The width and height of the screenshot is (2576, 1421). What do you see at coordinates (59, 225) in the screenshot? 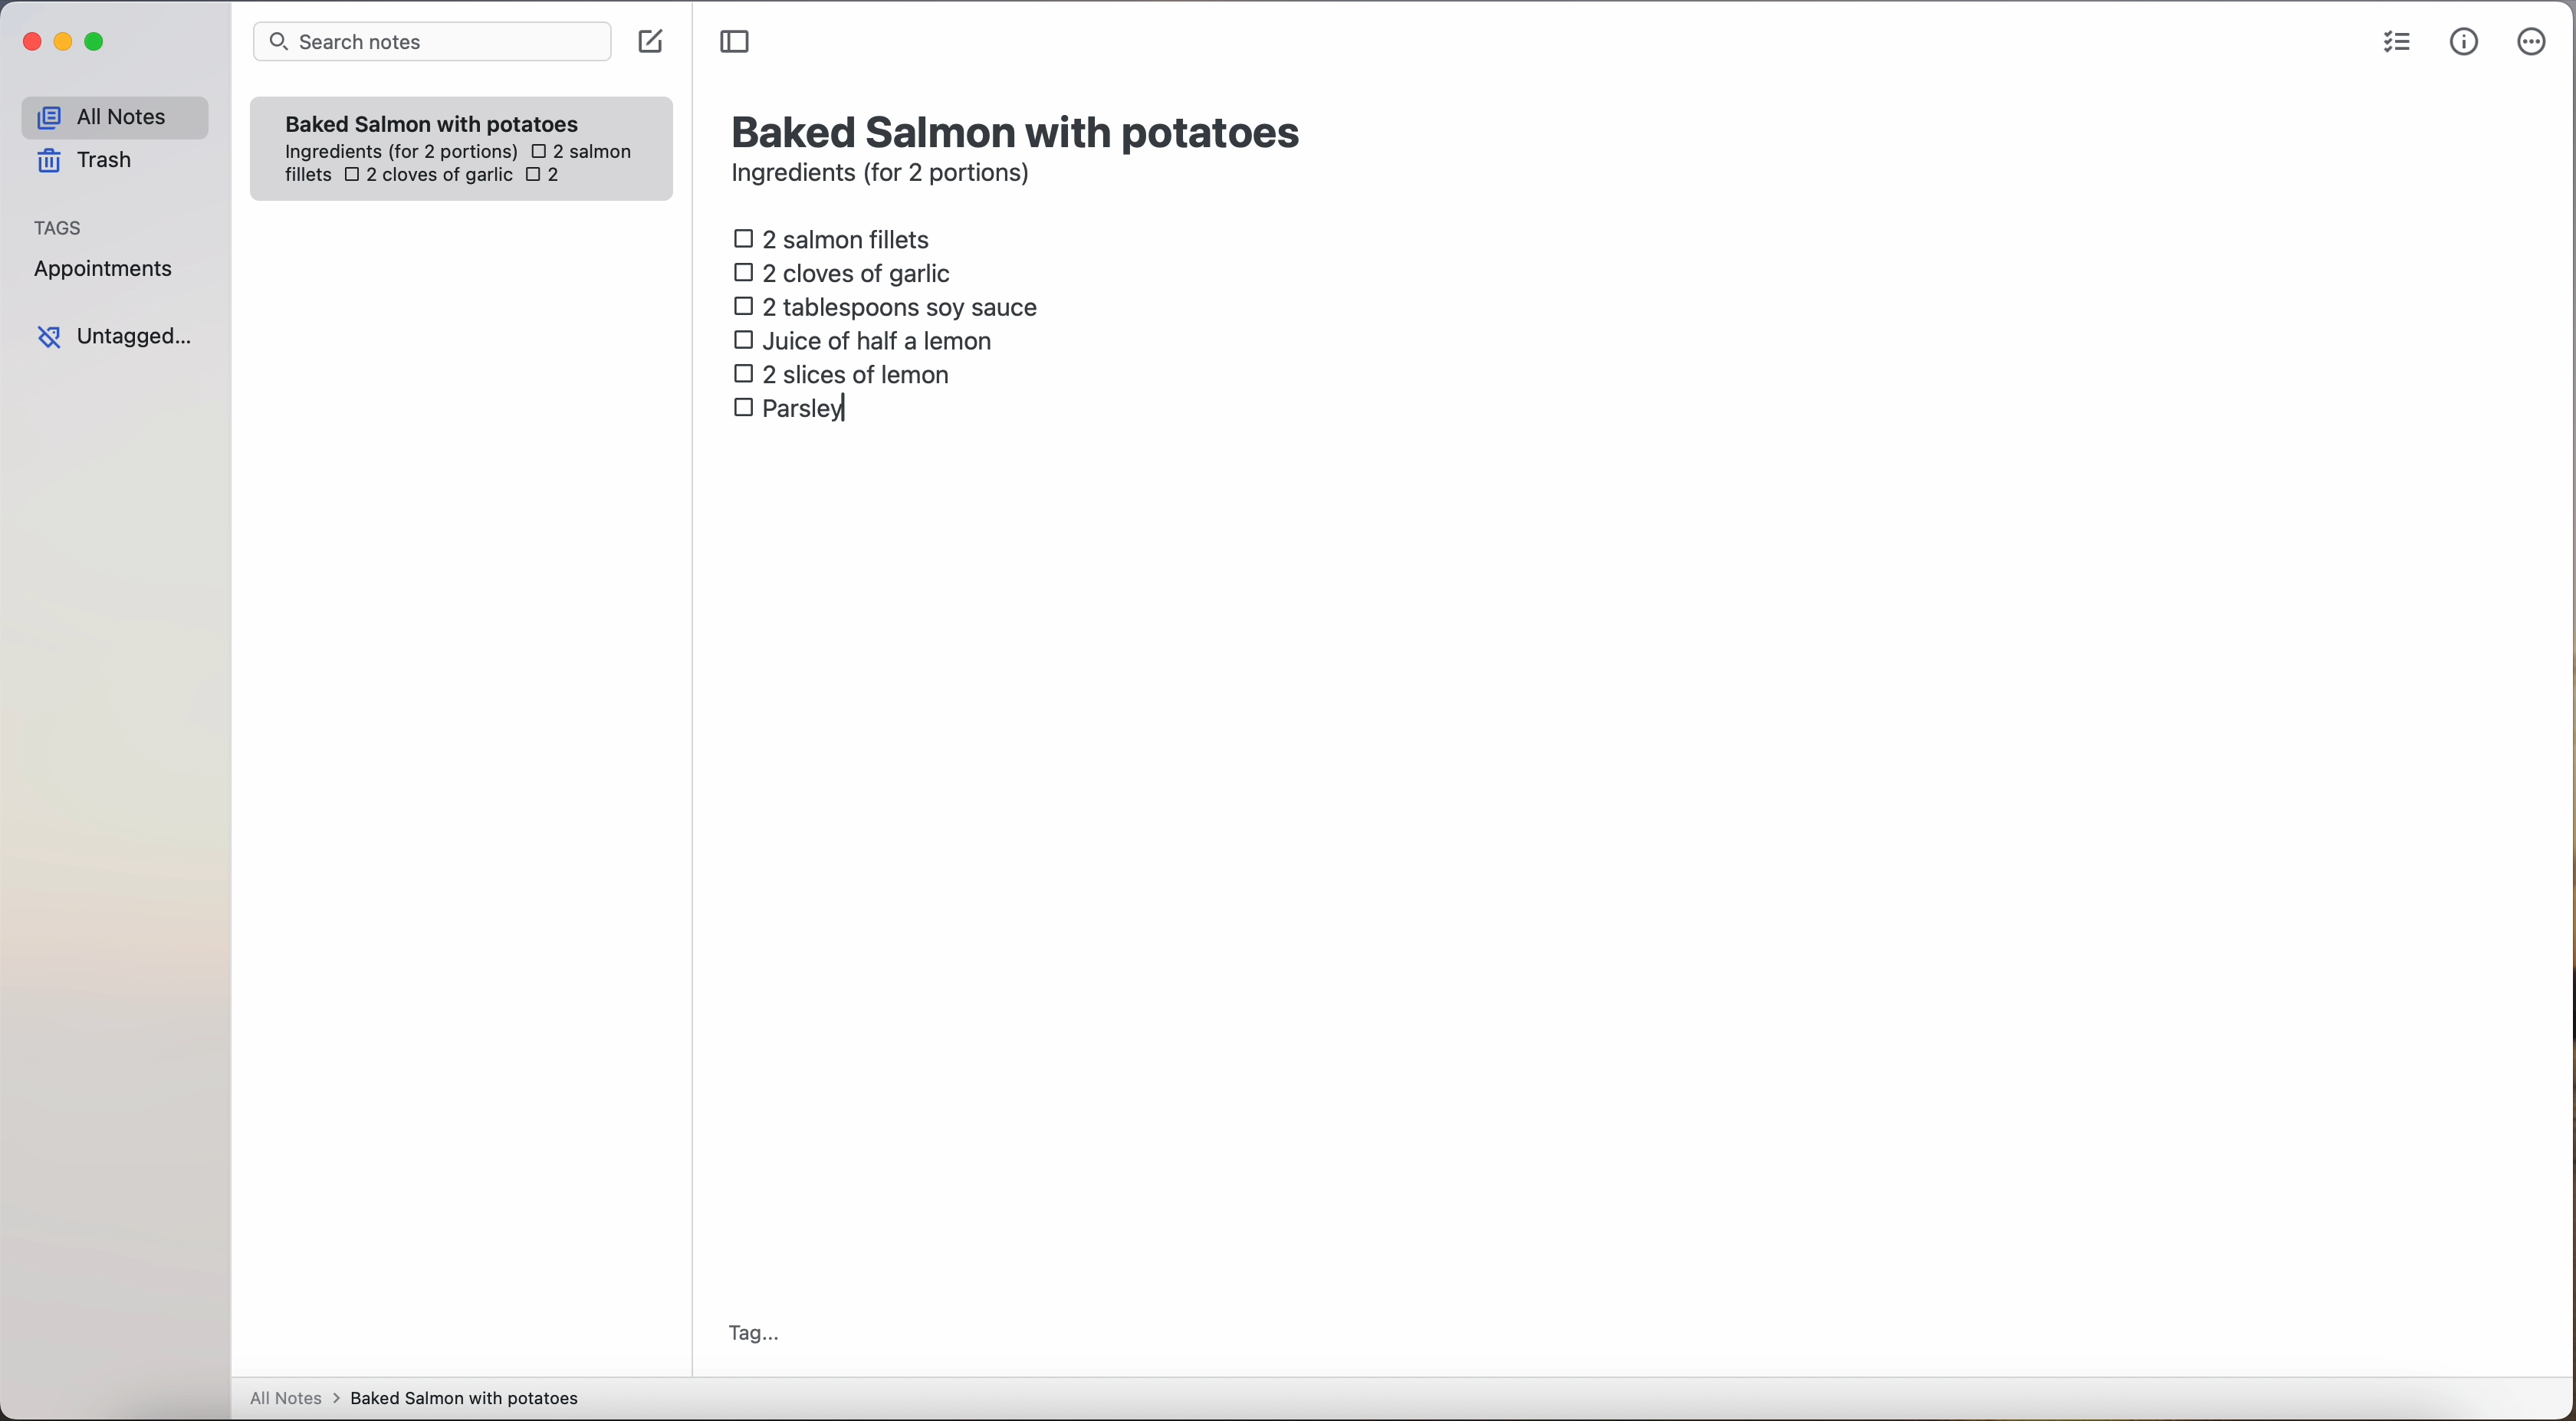
I see `tags` at bounding box center [59, 225].